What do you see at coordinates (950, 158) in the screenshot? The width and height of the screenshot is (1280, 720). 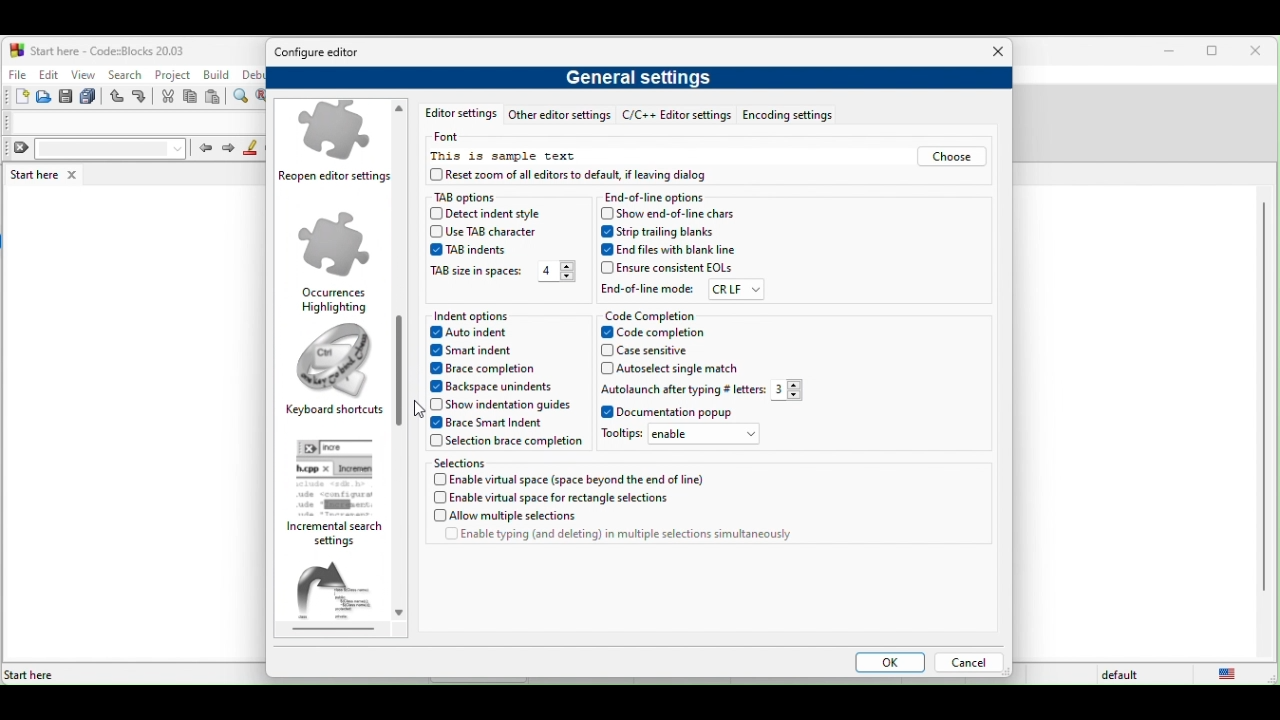 I see `choose` at bounding box center [950, 158].